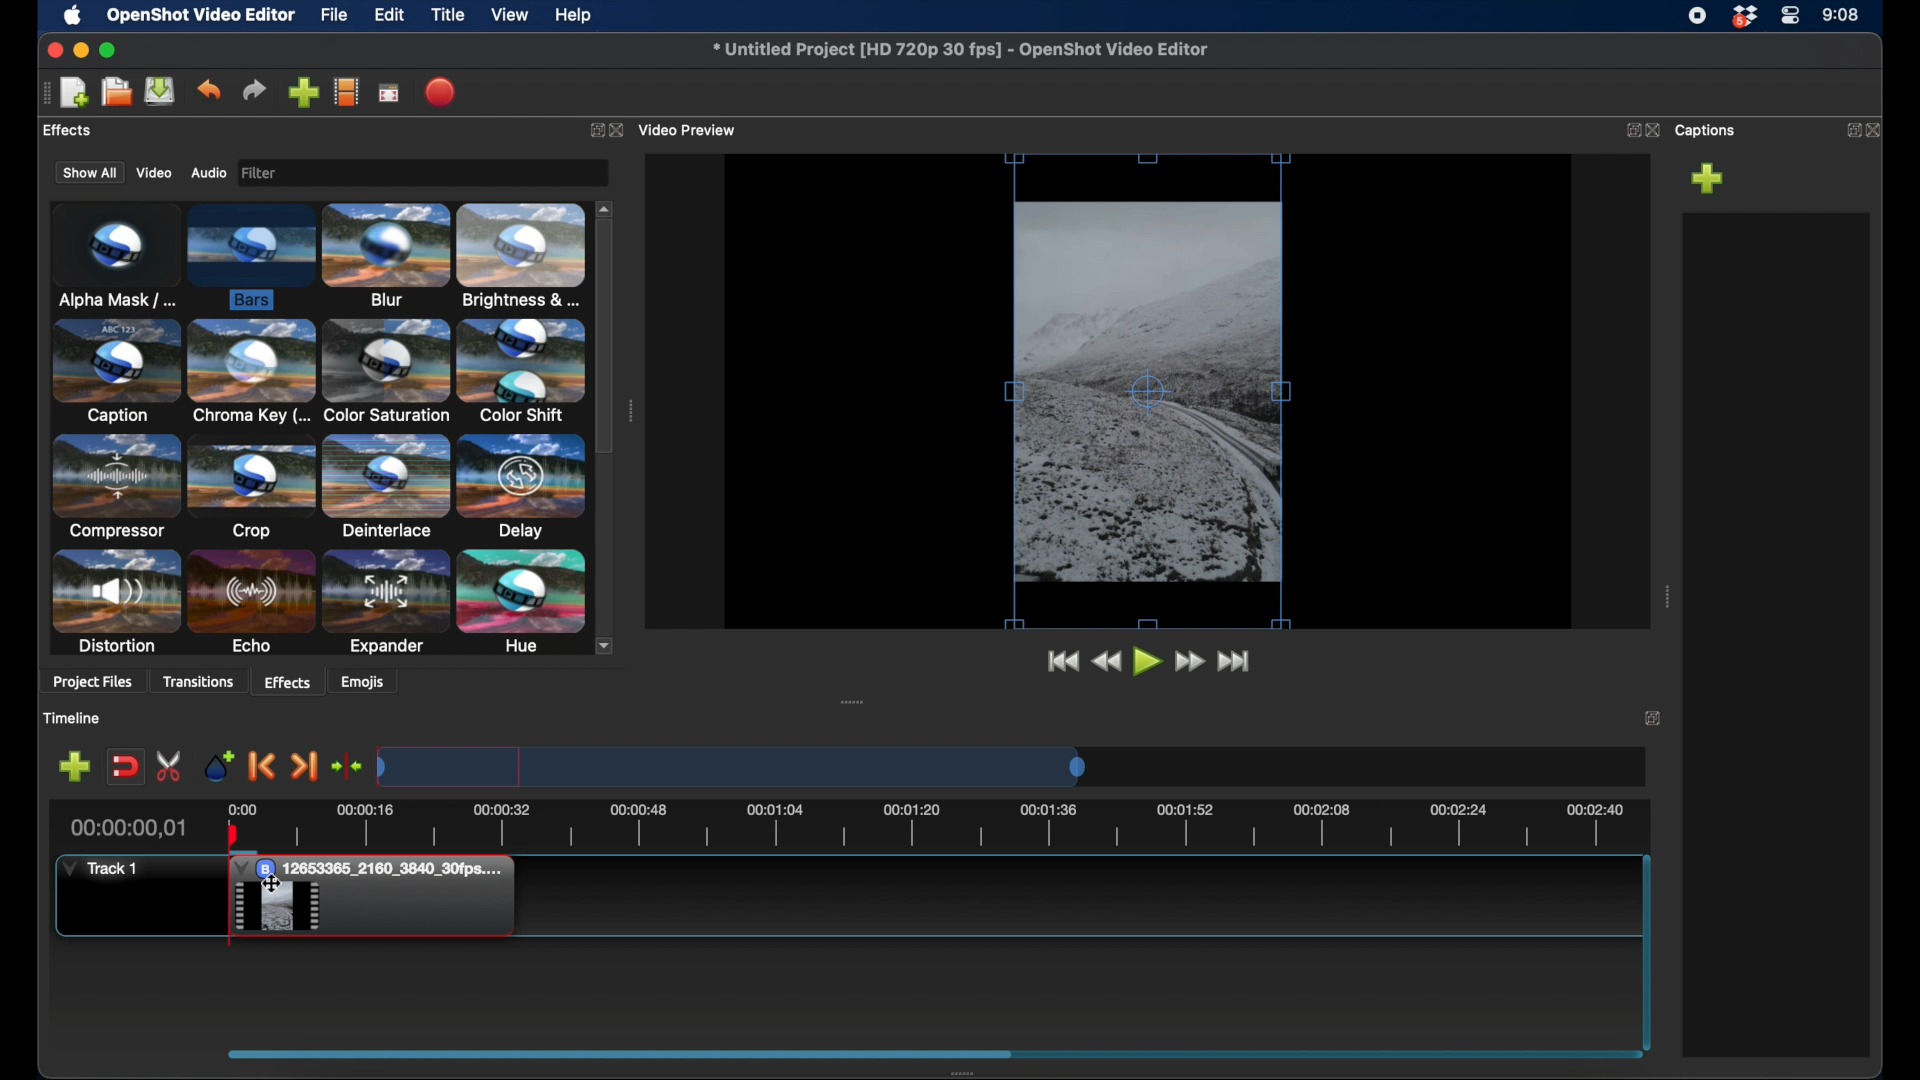  Describe the element at coordinates (87, 131) in the screenshot. I see `project files` at that location.